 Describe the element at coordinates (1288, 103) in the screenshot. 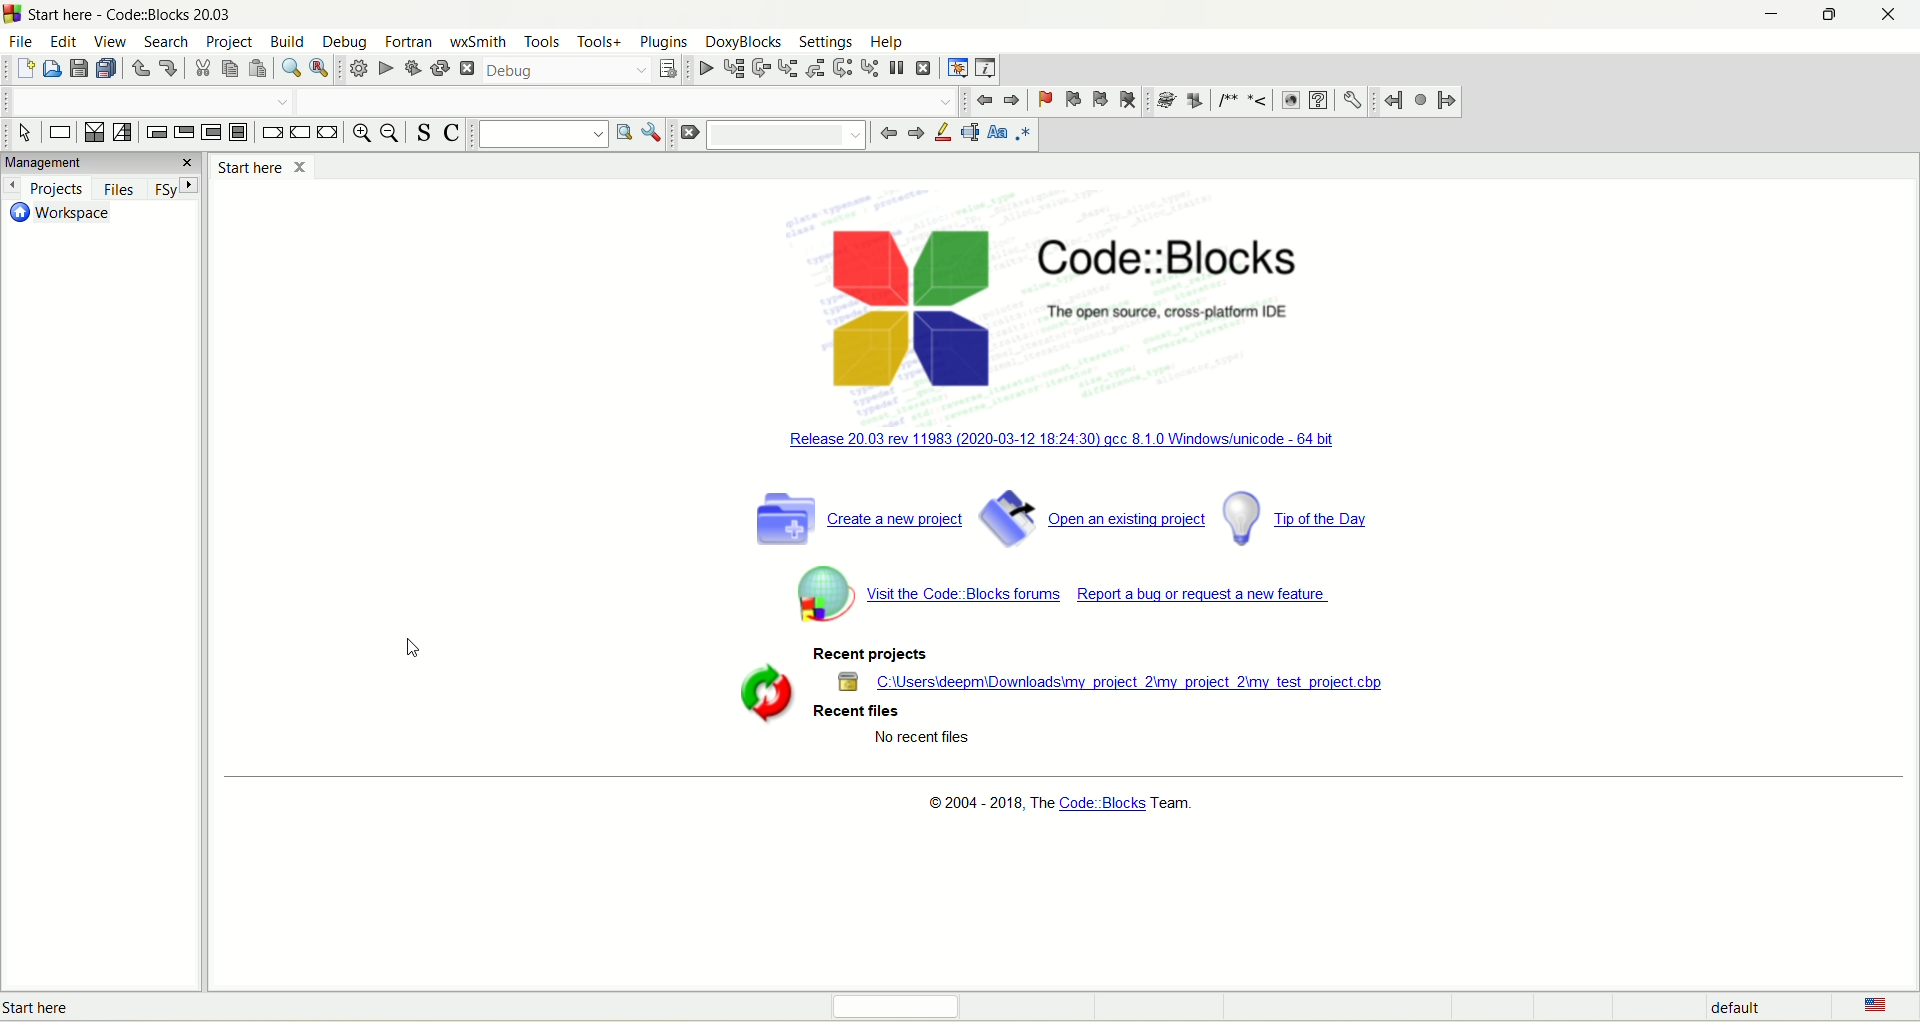

I see `HTML` at that location.